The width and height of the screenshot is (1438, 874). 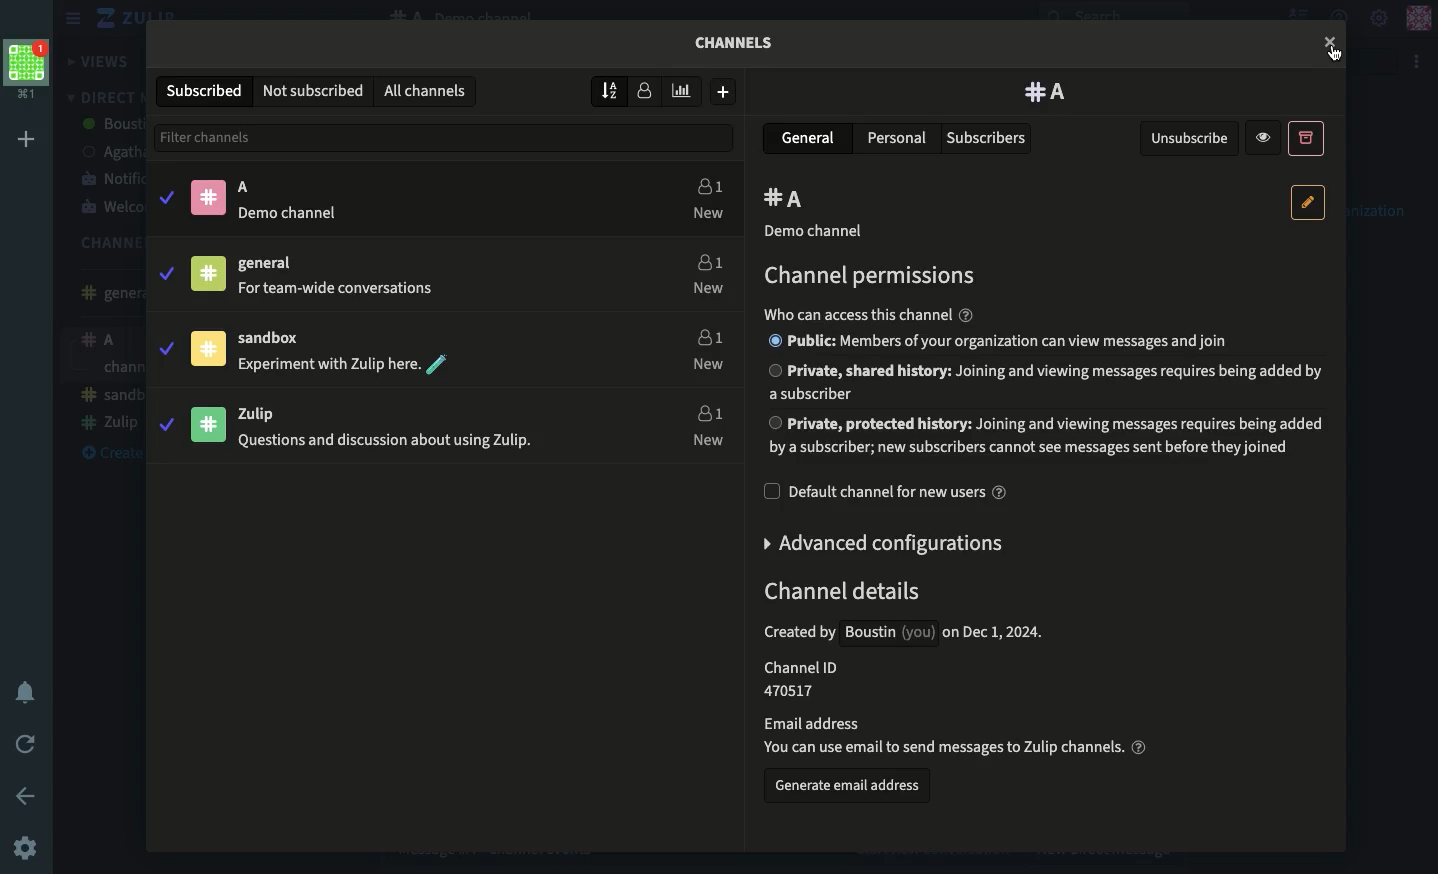 I want to click on A, so click(x=1047, y=92).